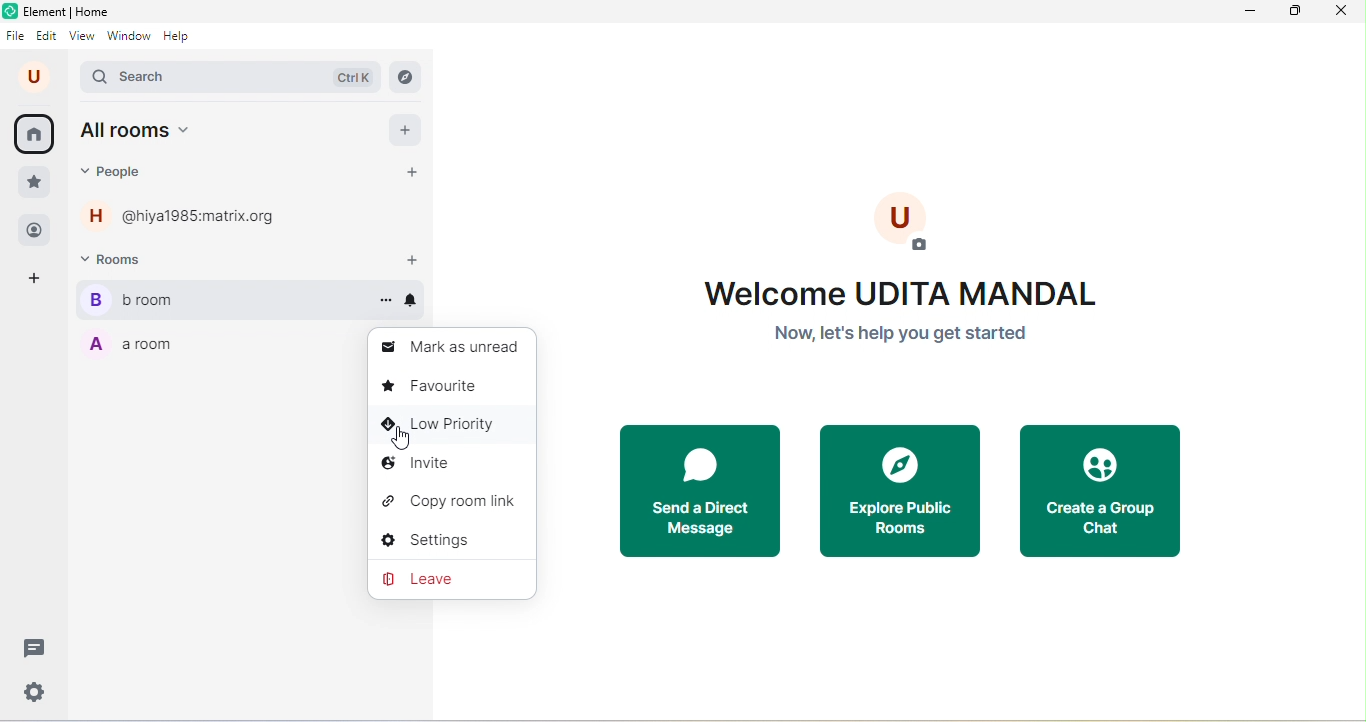 The image size is (1366, 722). I want to click on mark as unread, so click(452, 348).